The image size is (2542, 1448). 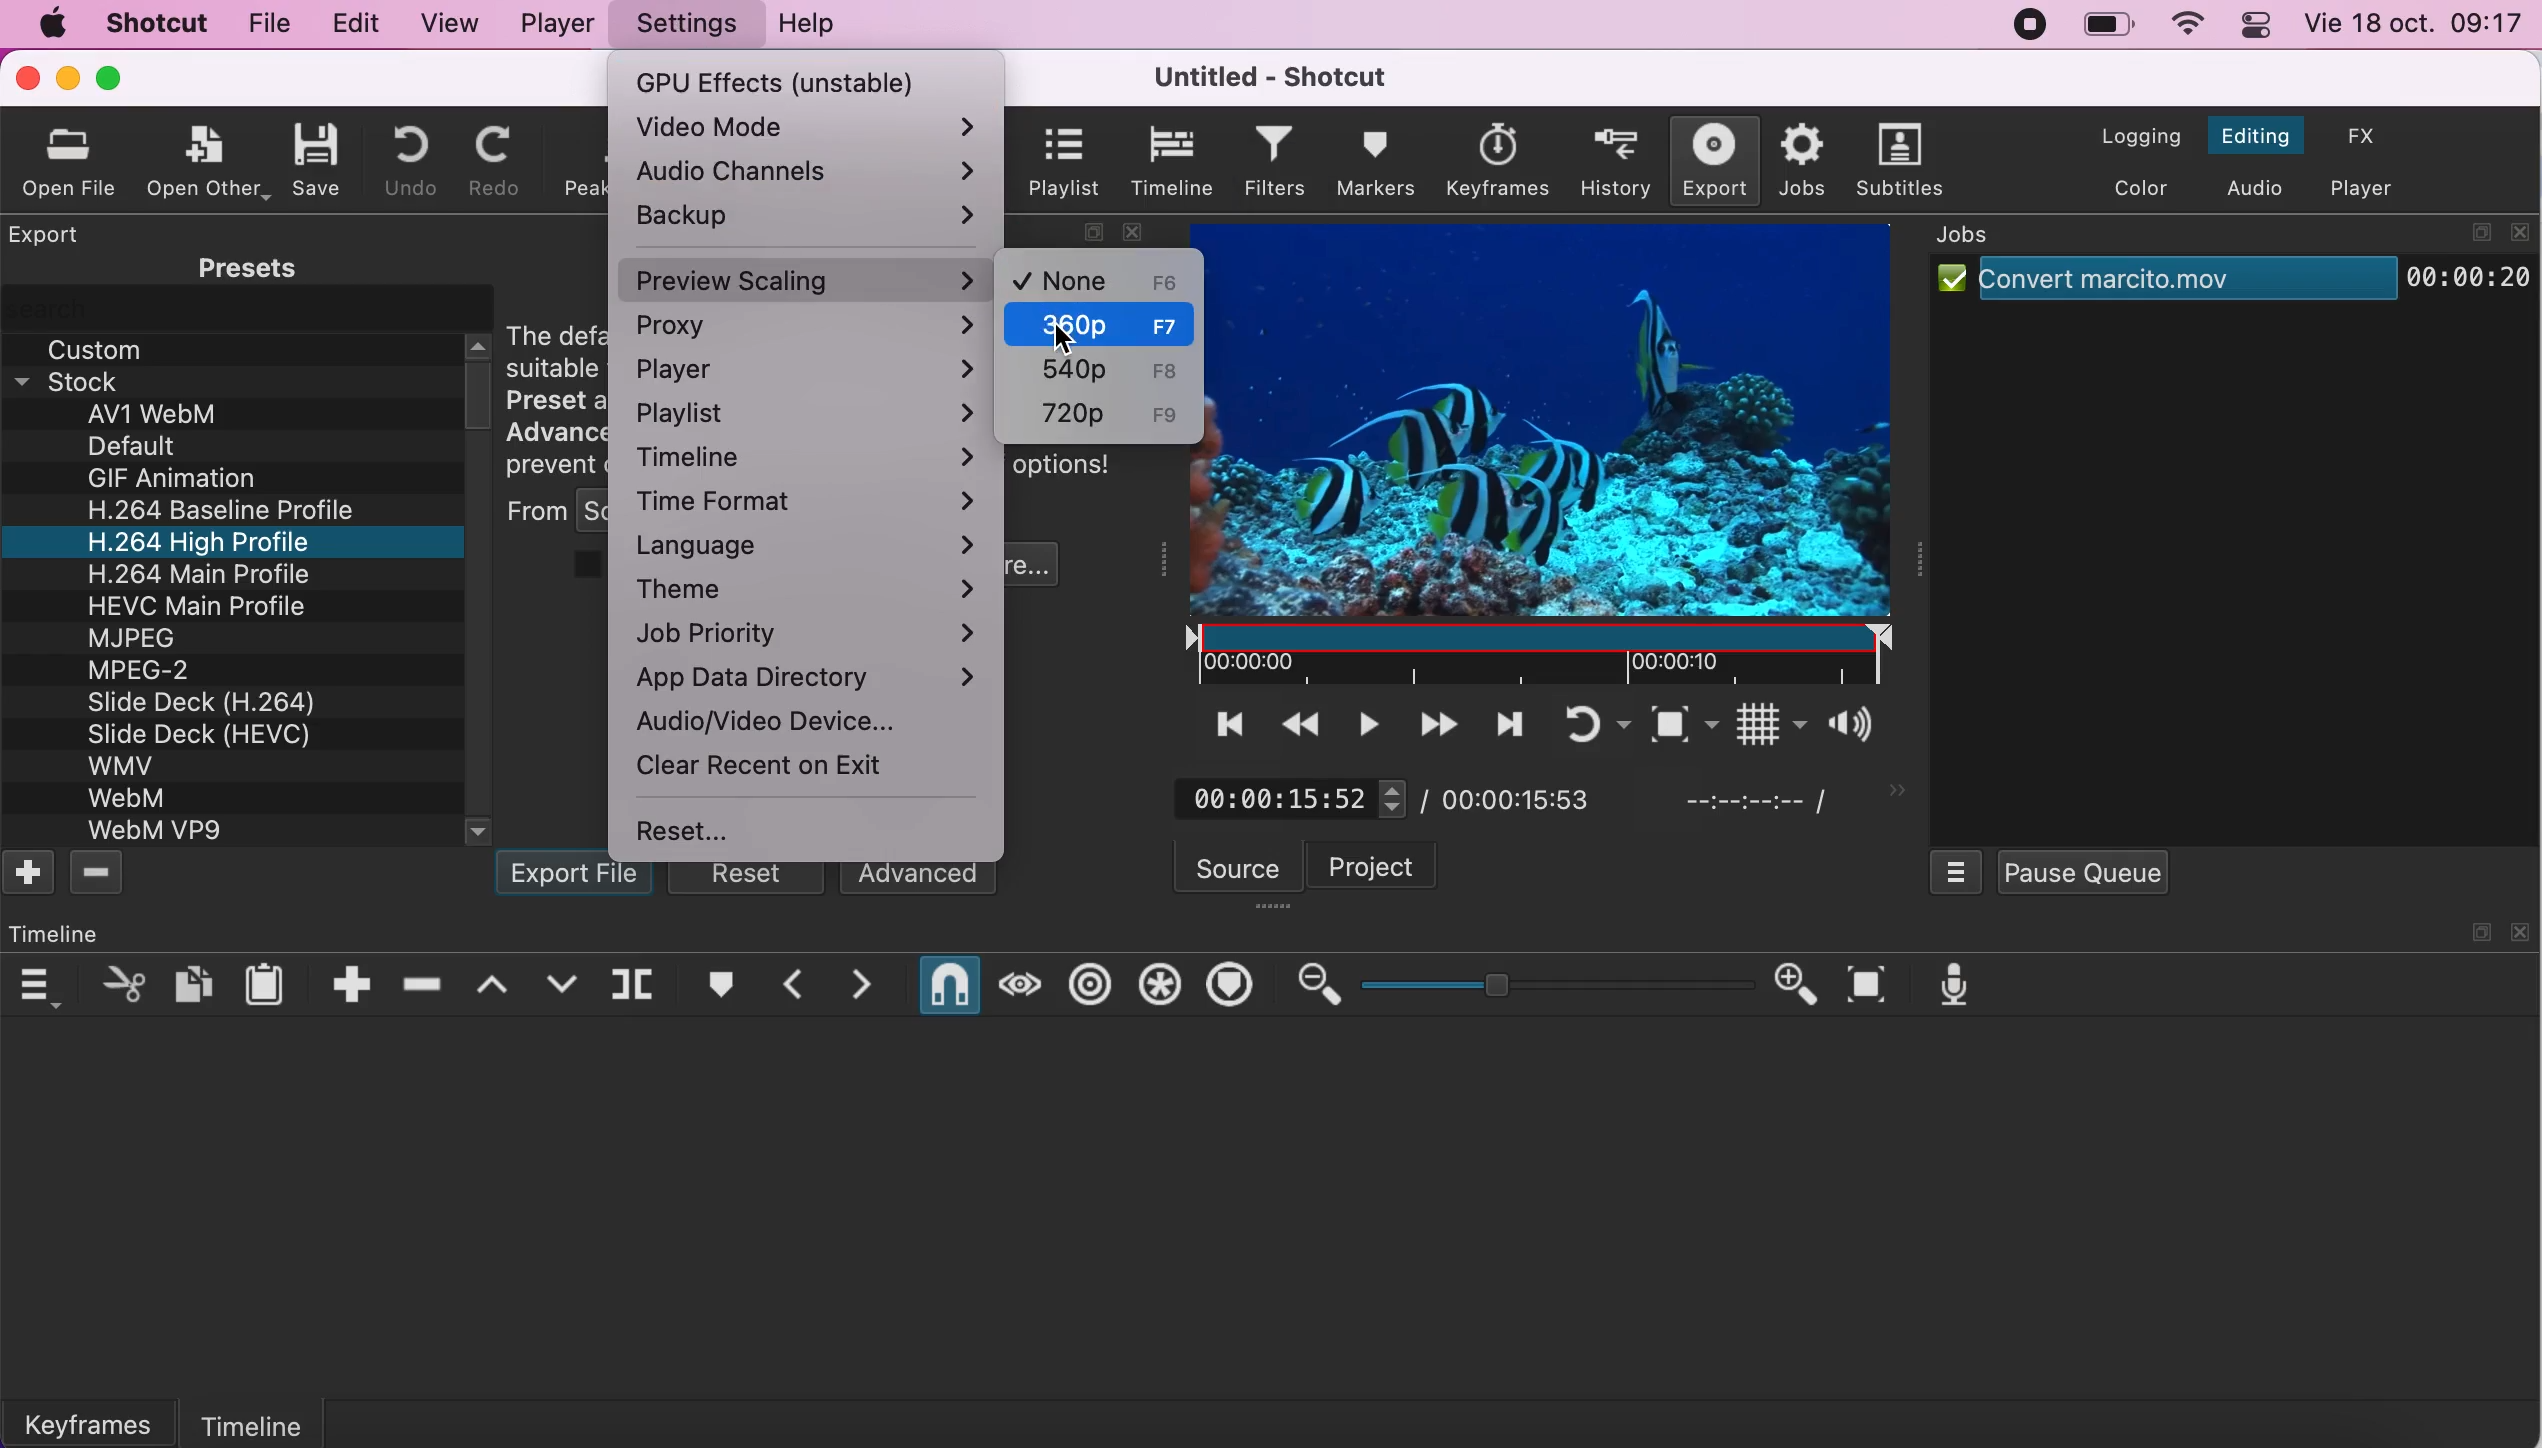 What do you see at coordinates (102, 1421) in the screenshot?
I see `keyframes` at bounding box center [102, 1421].